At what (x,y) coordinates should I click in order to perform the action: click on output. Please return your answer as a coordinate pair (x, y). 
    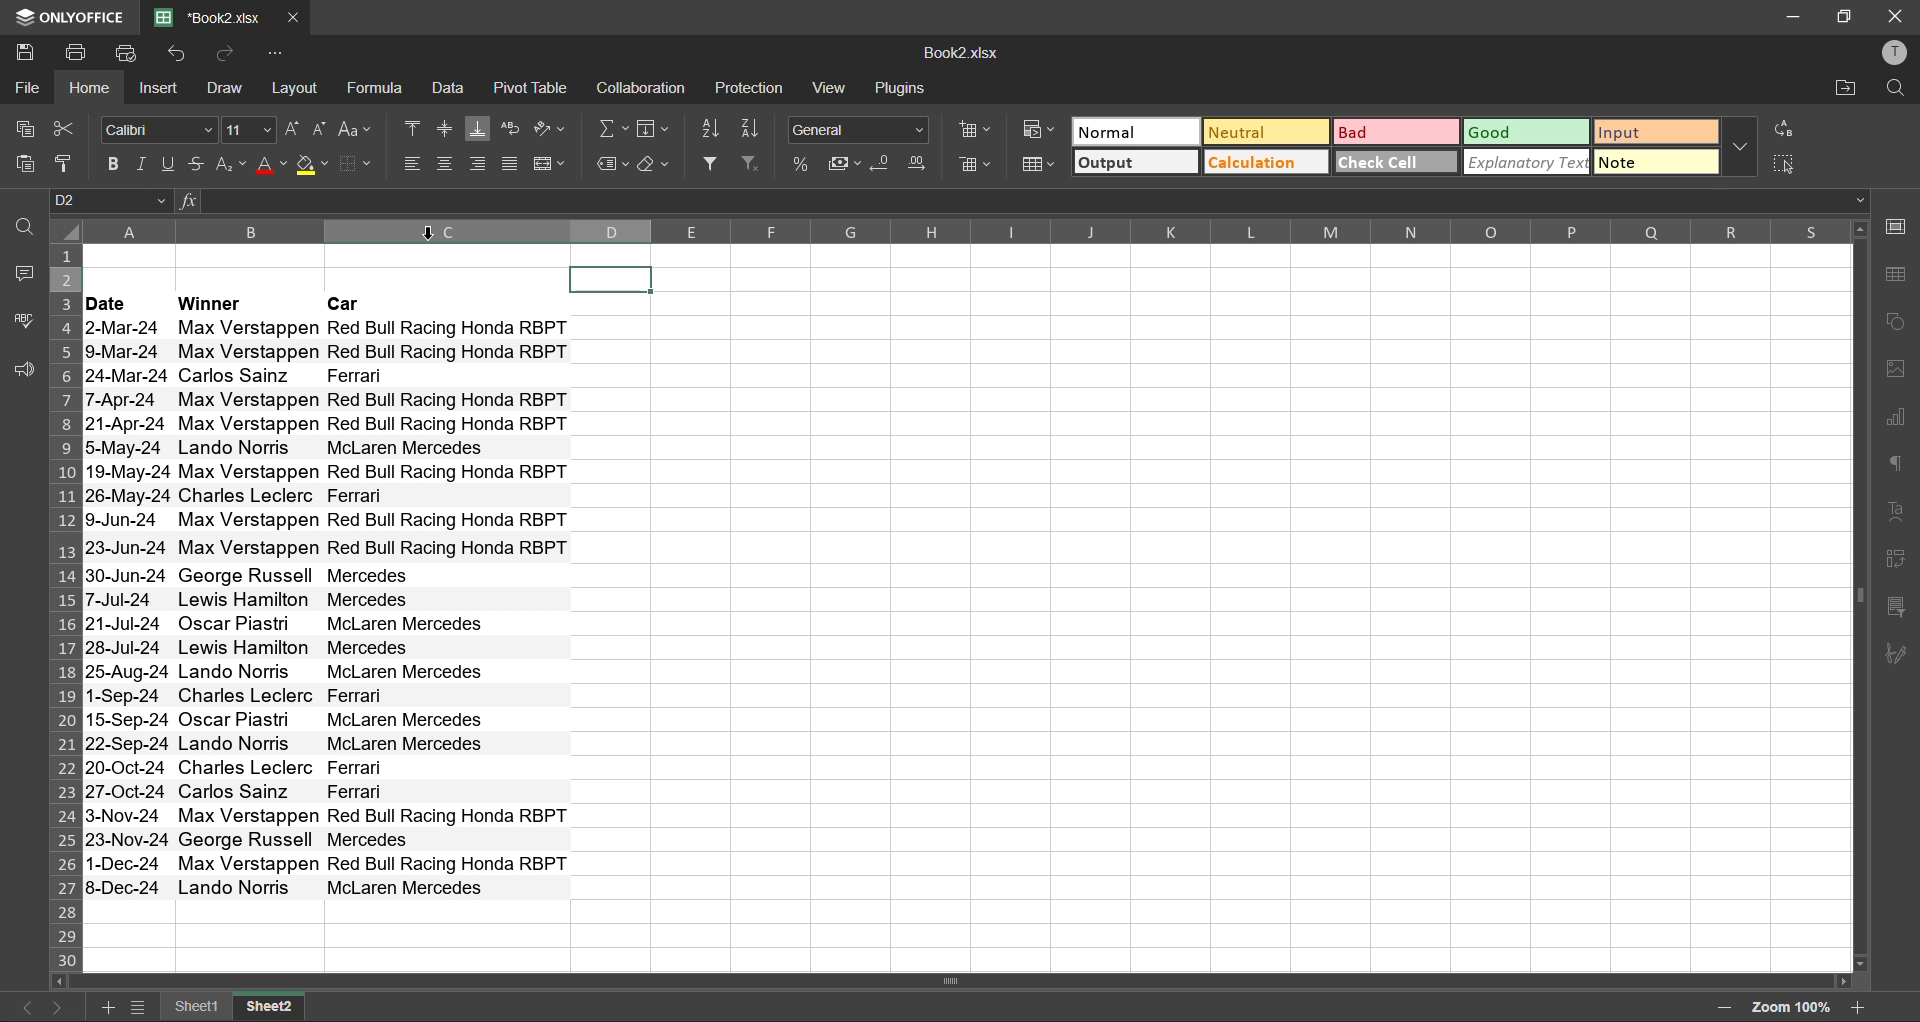
    Looking at the image, I should click on (1134, 164).